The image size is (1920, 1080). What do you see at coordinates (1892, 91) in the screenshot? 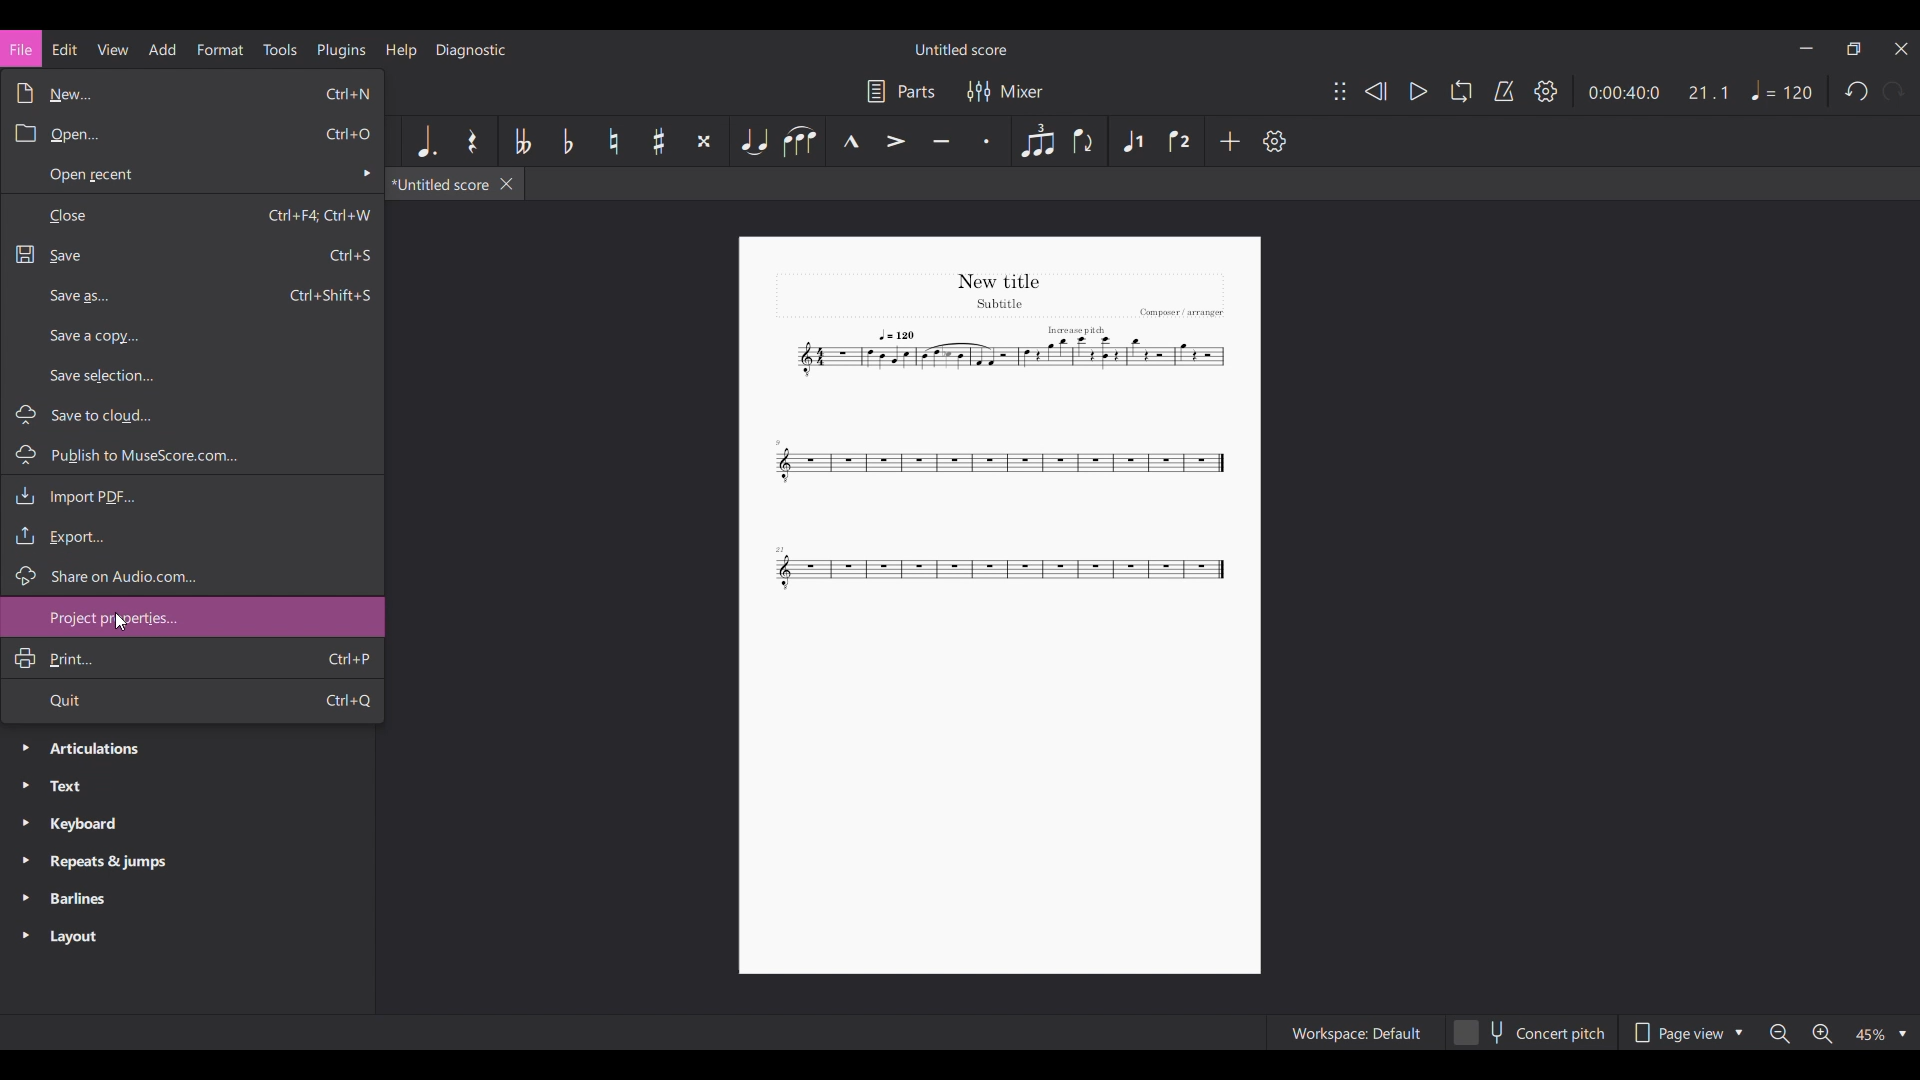
I see `Redo` at bounding box center [1892, 91].